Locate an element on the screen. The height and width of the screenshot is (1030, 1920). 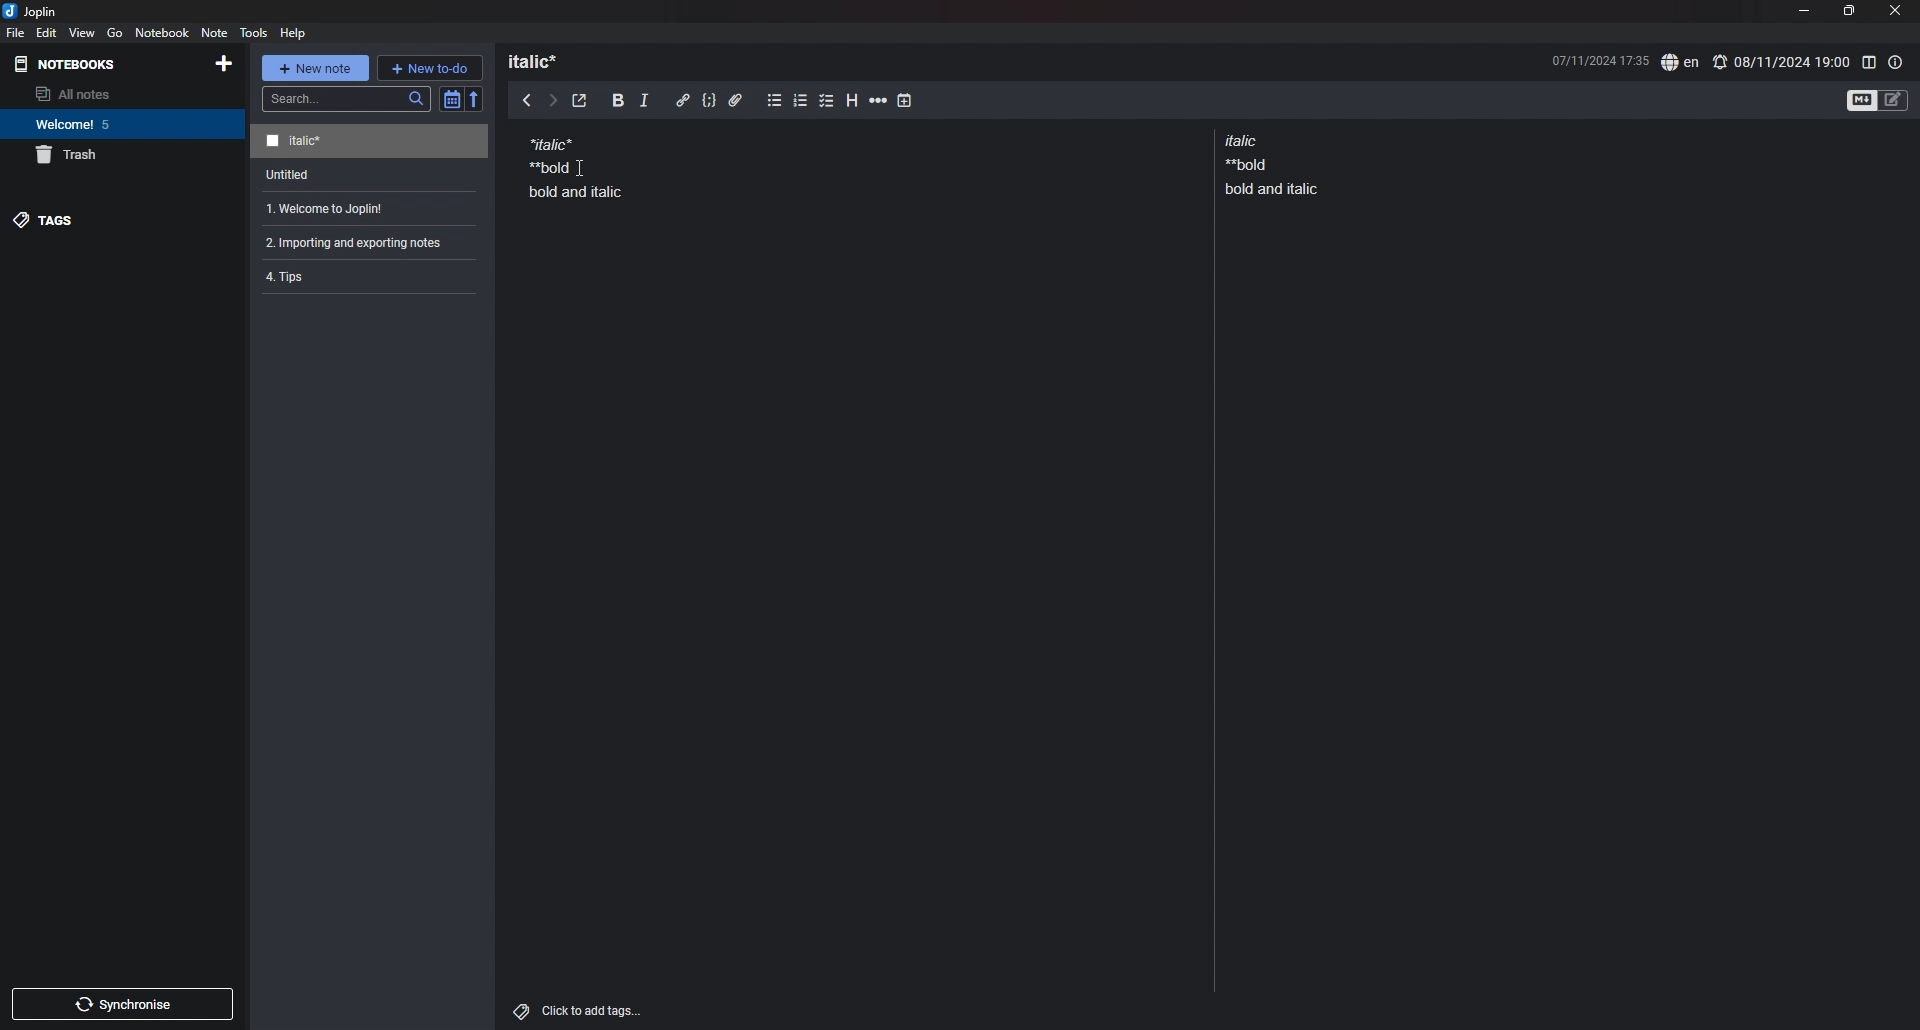
minimize is located at coordinates (1803, 10).